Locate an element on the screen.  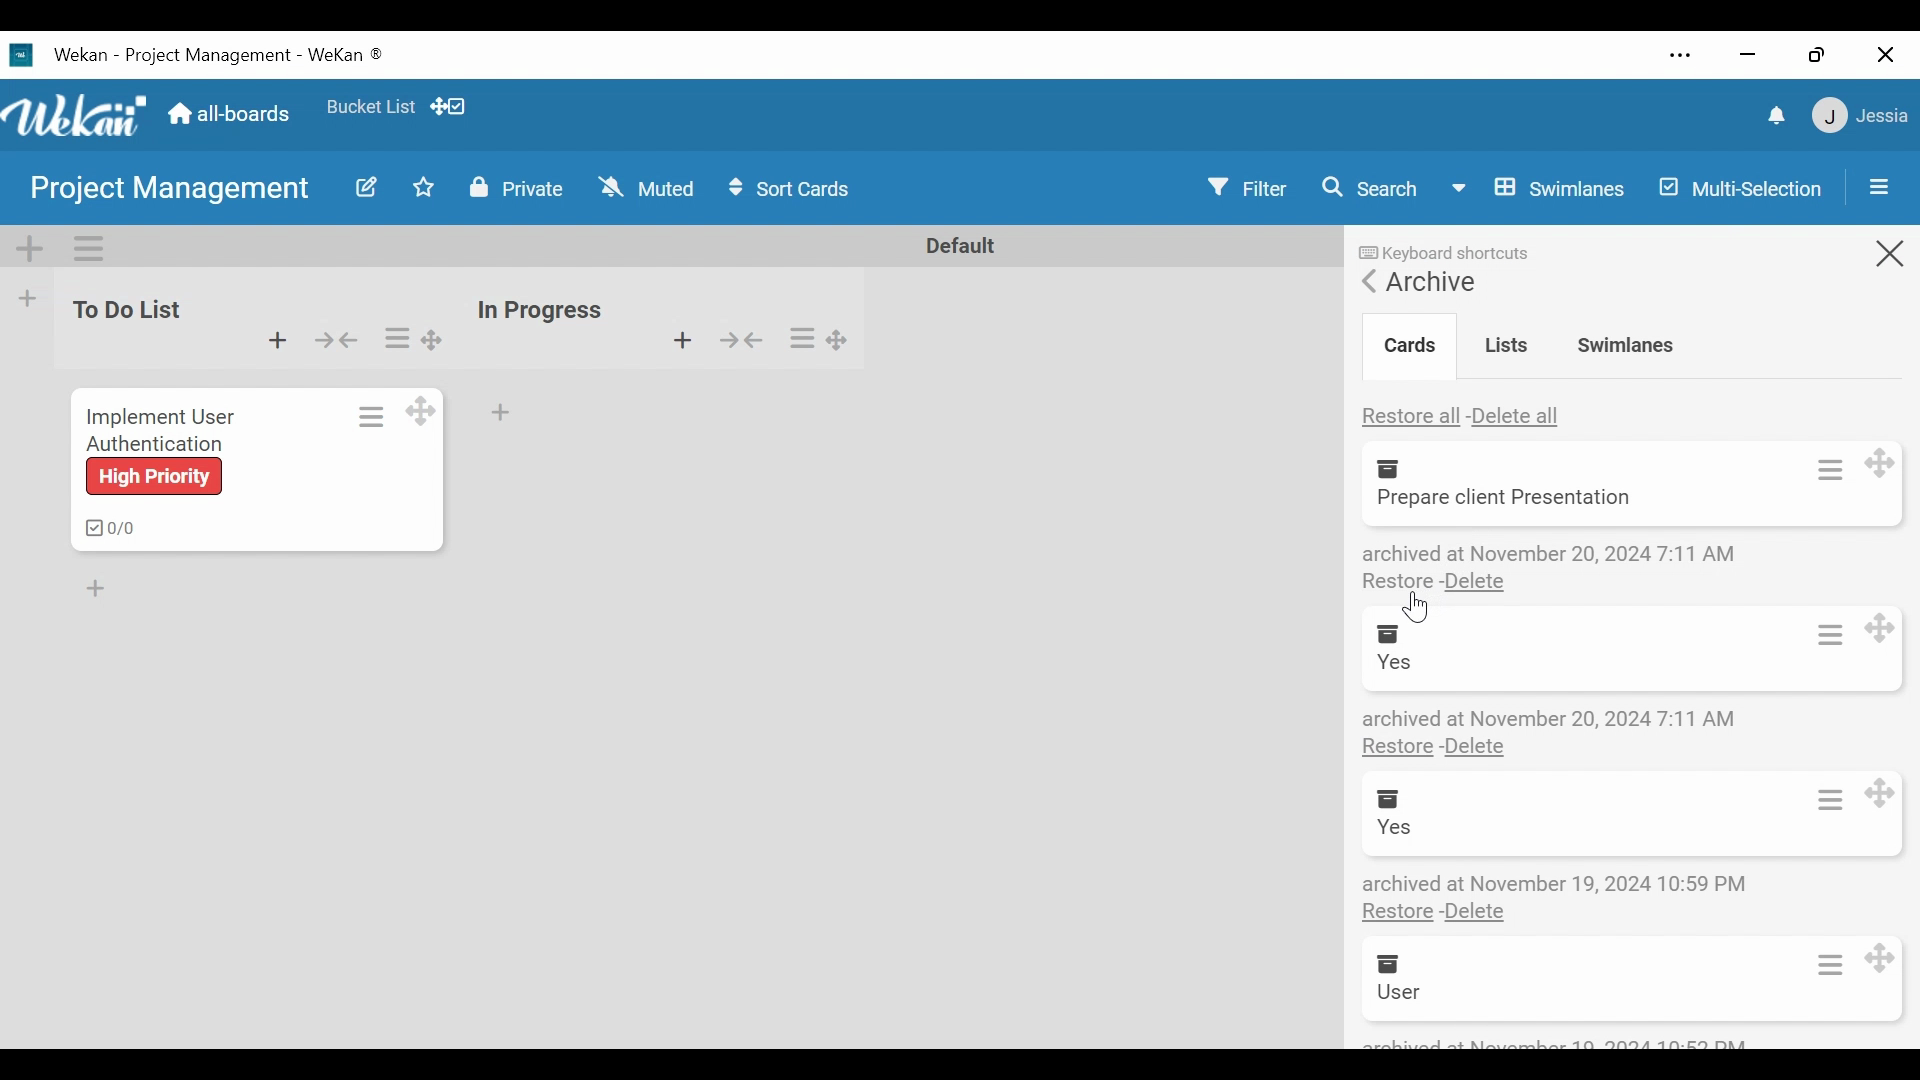
Multi-selection is located at coordinates (1743, 186).